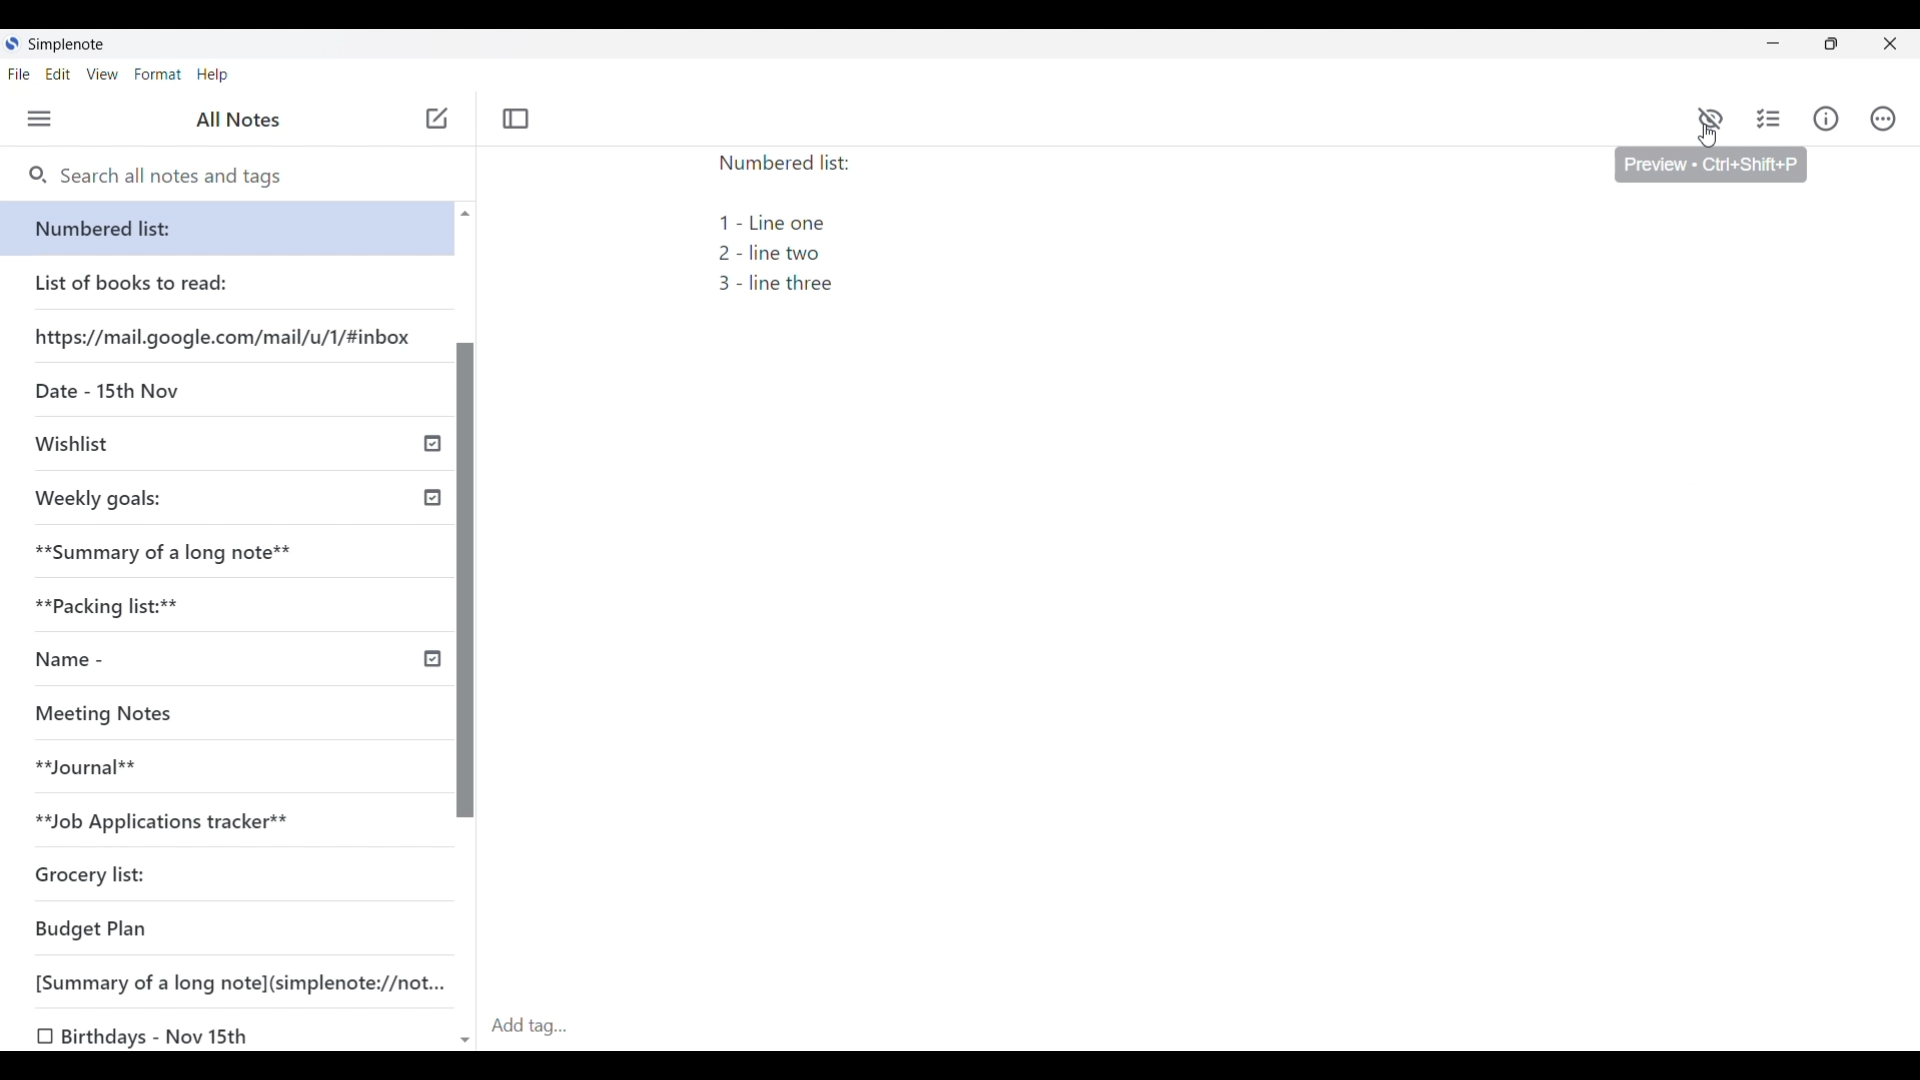  What do you see at coordinates (1201, 1027) in the screenshot?
I see `Click to add tag` at bounding box center [1201, 1027].